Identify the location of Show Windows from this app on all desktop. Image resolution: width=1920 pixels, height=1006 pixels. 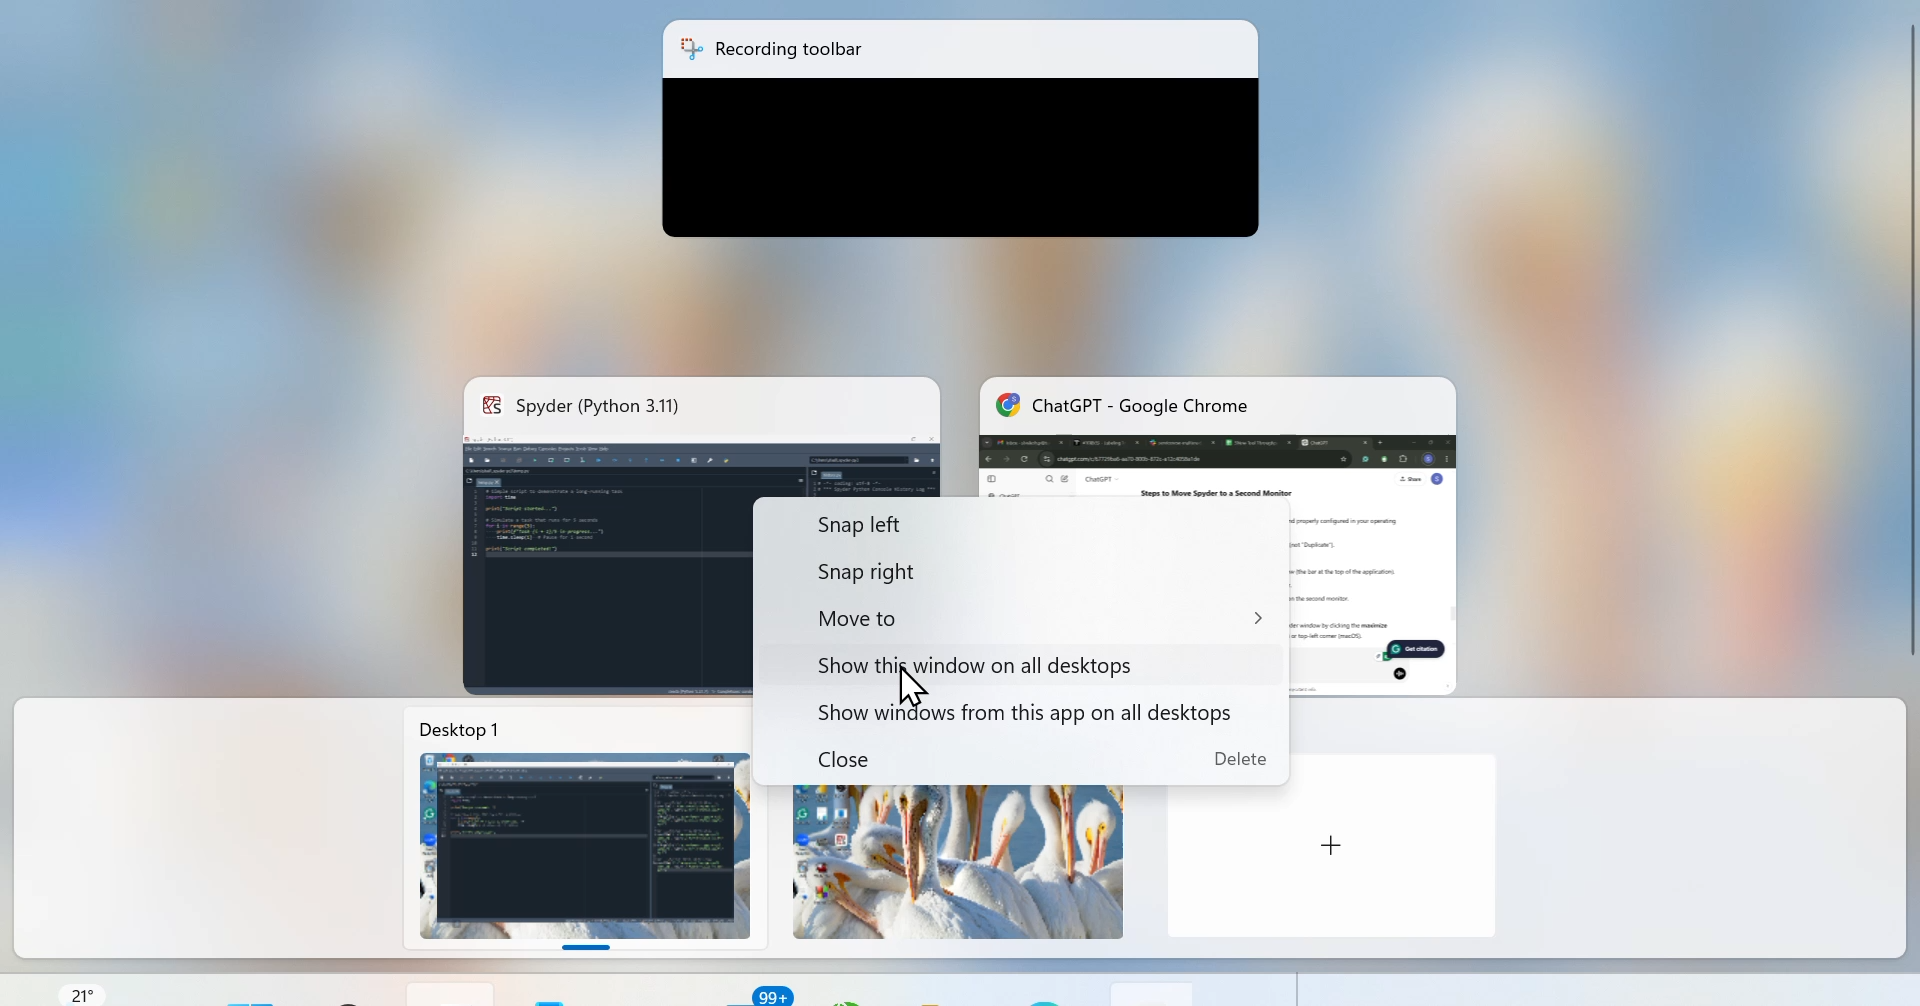
(1004, 711).